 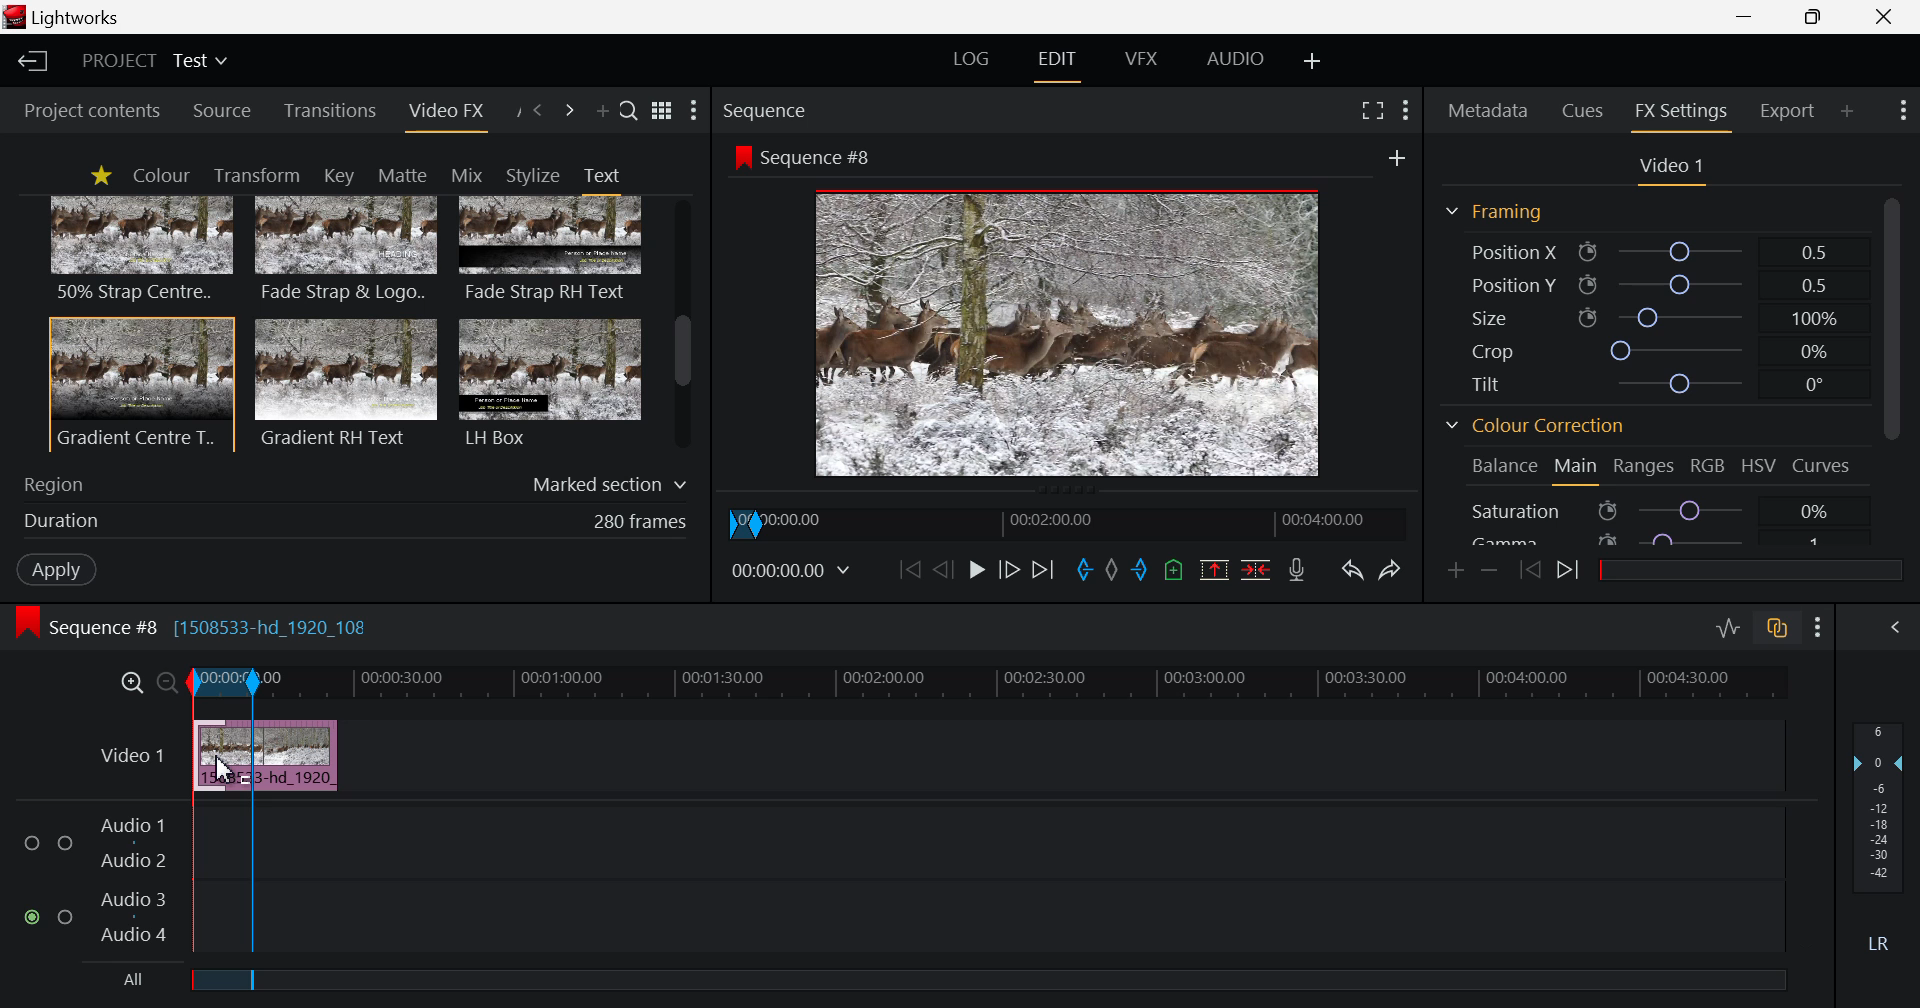 I want to click on Search, so click(x=629, y=113).